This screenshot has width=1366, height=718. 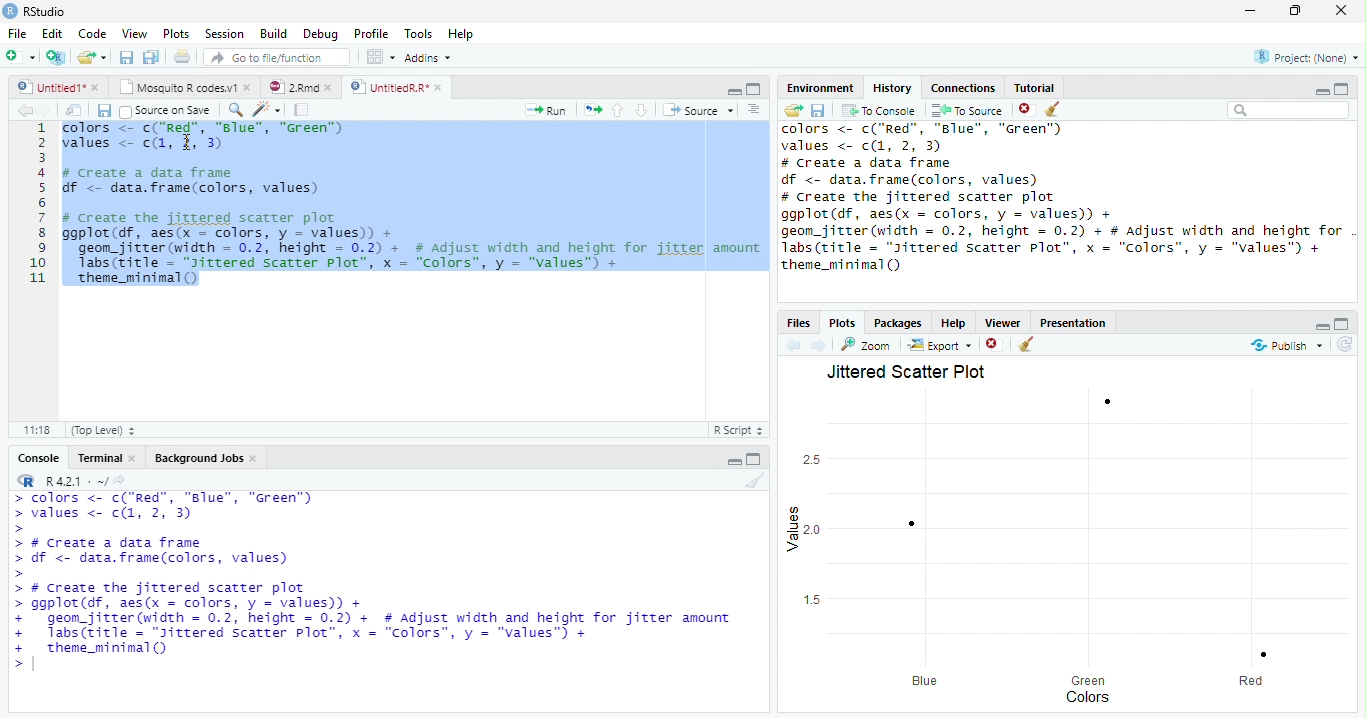 I want to click on Show document outline, so click(x=753, y=109).